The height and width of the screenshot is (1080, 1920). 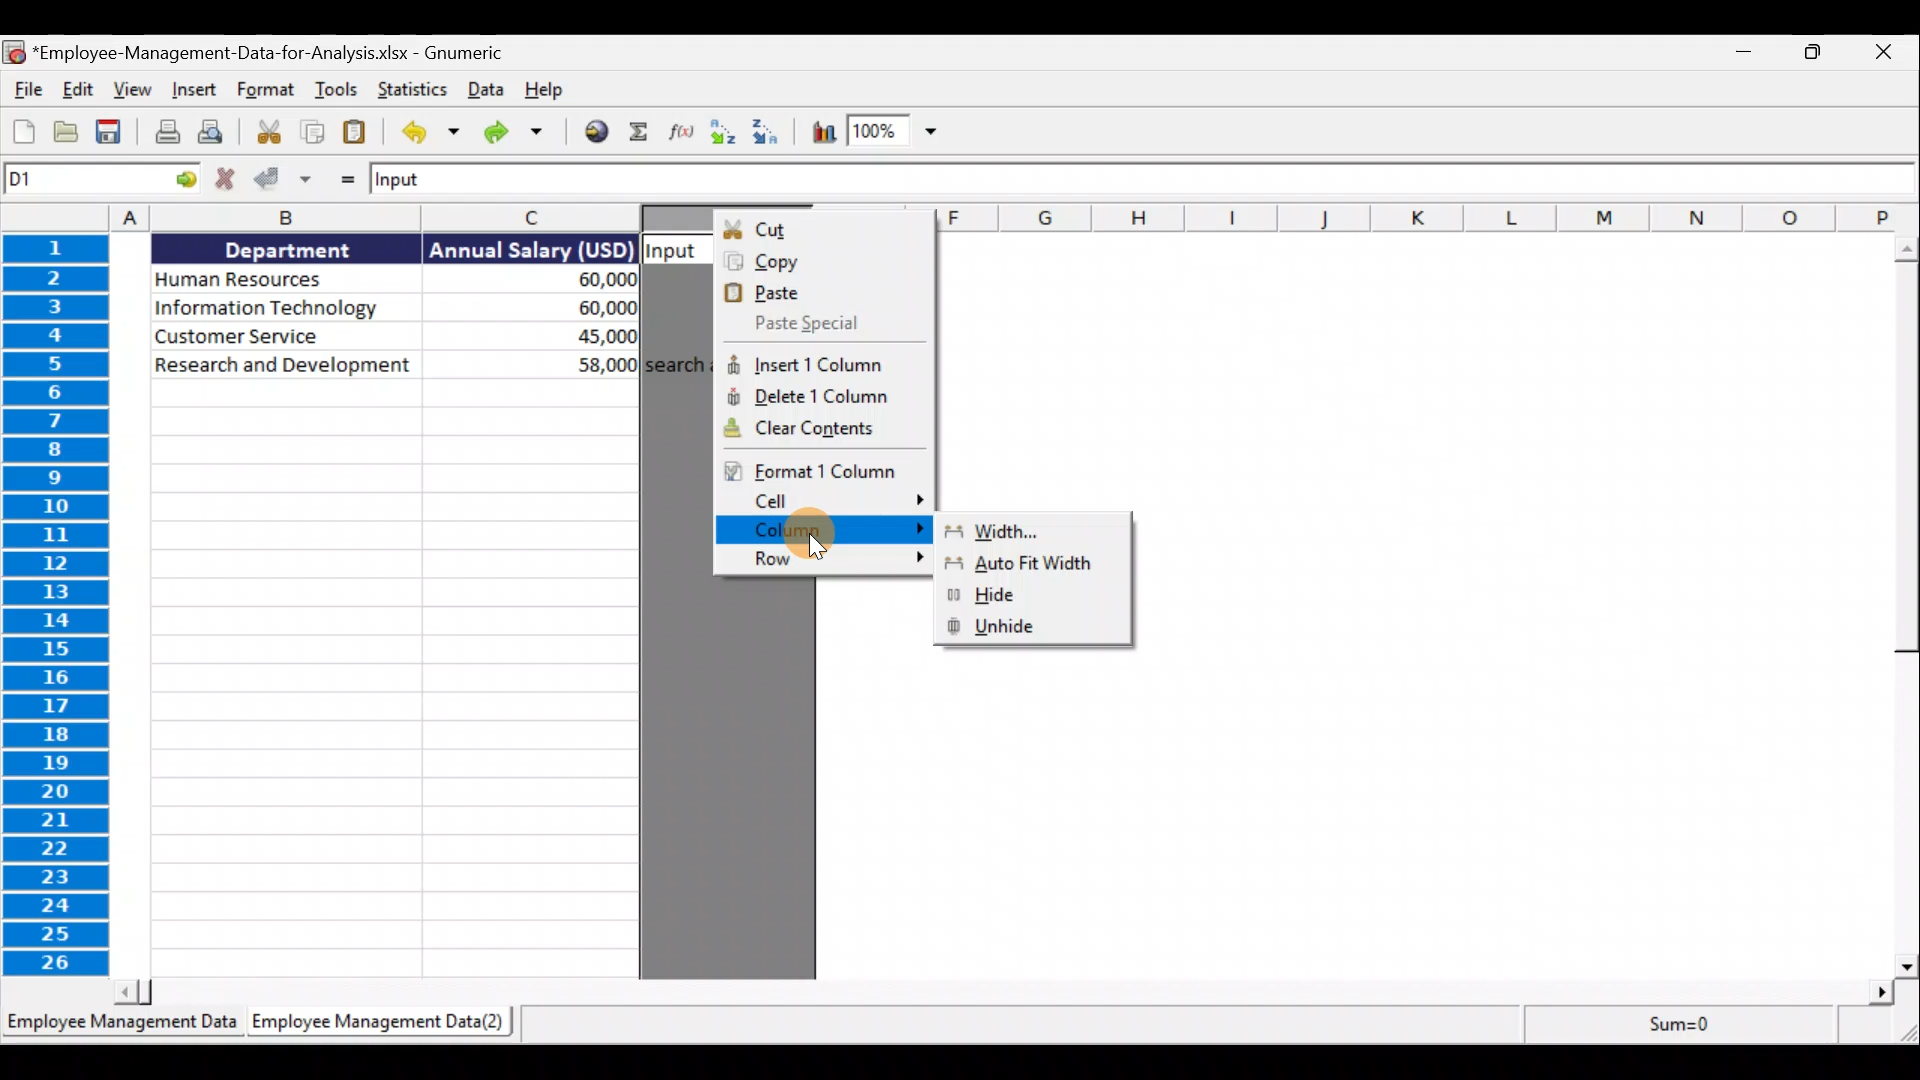 I want to click on Insert hyperlink, so click(x=593, y=132).